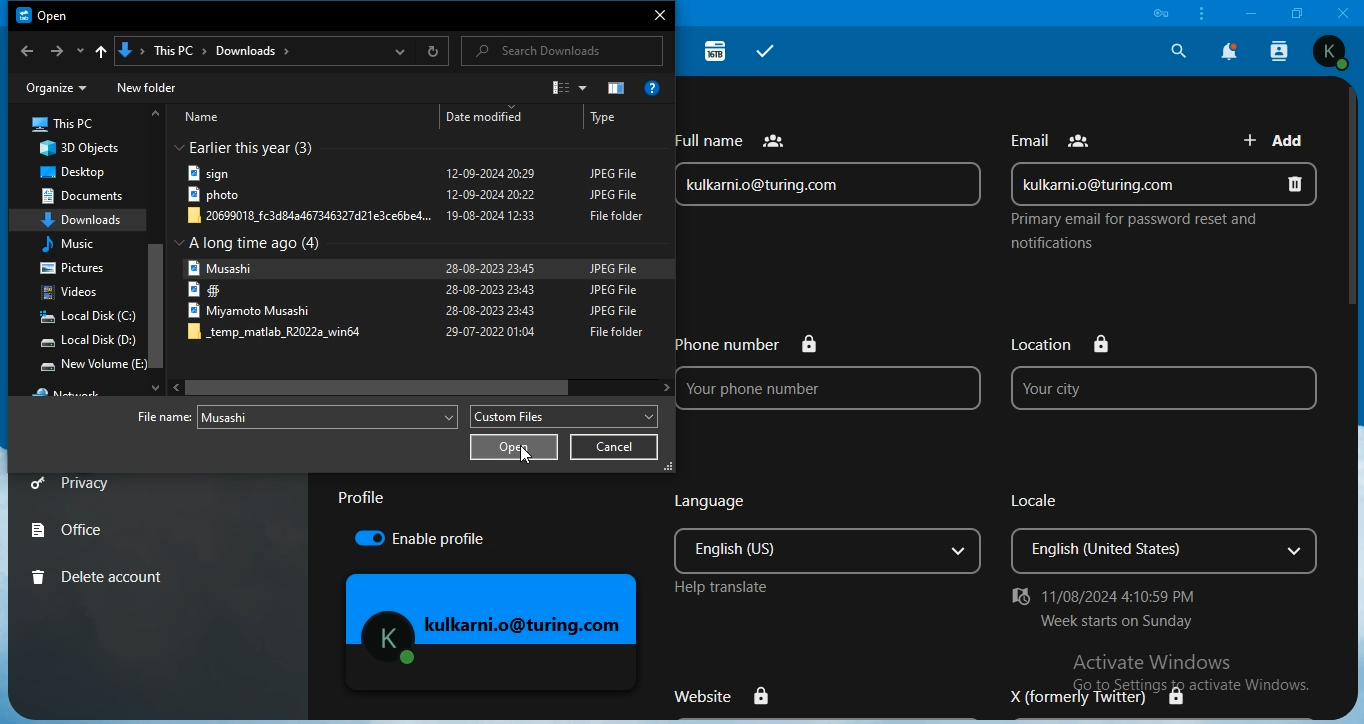 The height and width of the screenshot is (724, 1364). What do you see at coordinates (382, 386) in the screenshot?
I see `Cursor` at bounding box center [382, 386].